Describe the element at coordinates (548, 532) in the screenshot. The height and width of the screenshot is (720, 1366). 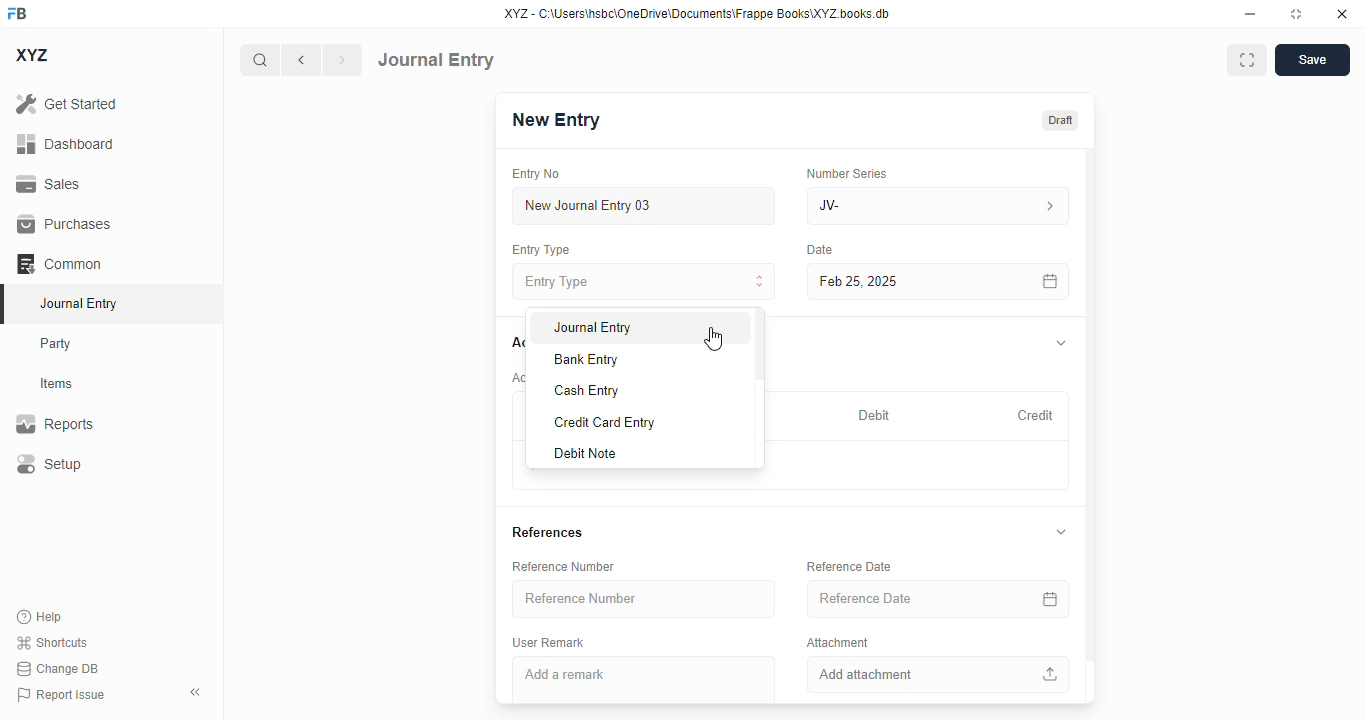
I see `references` at that location.